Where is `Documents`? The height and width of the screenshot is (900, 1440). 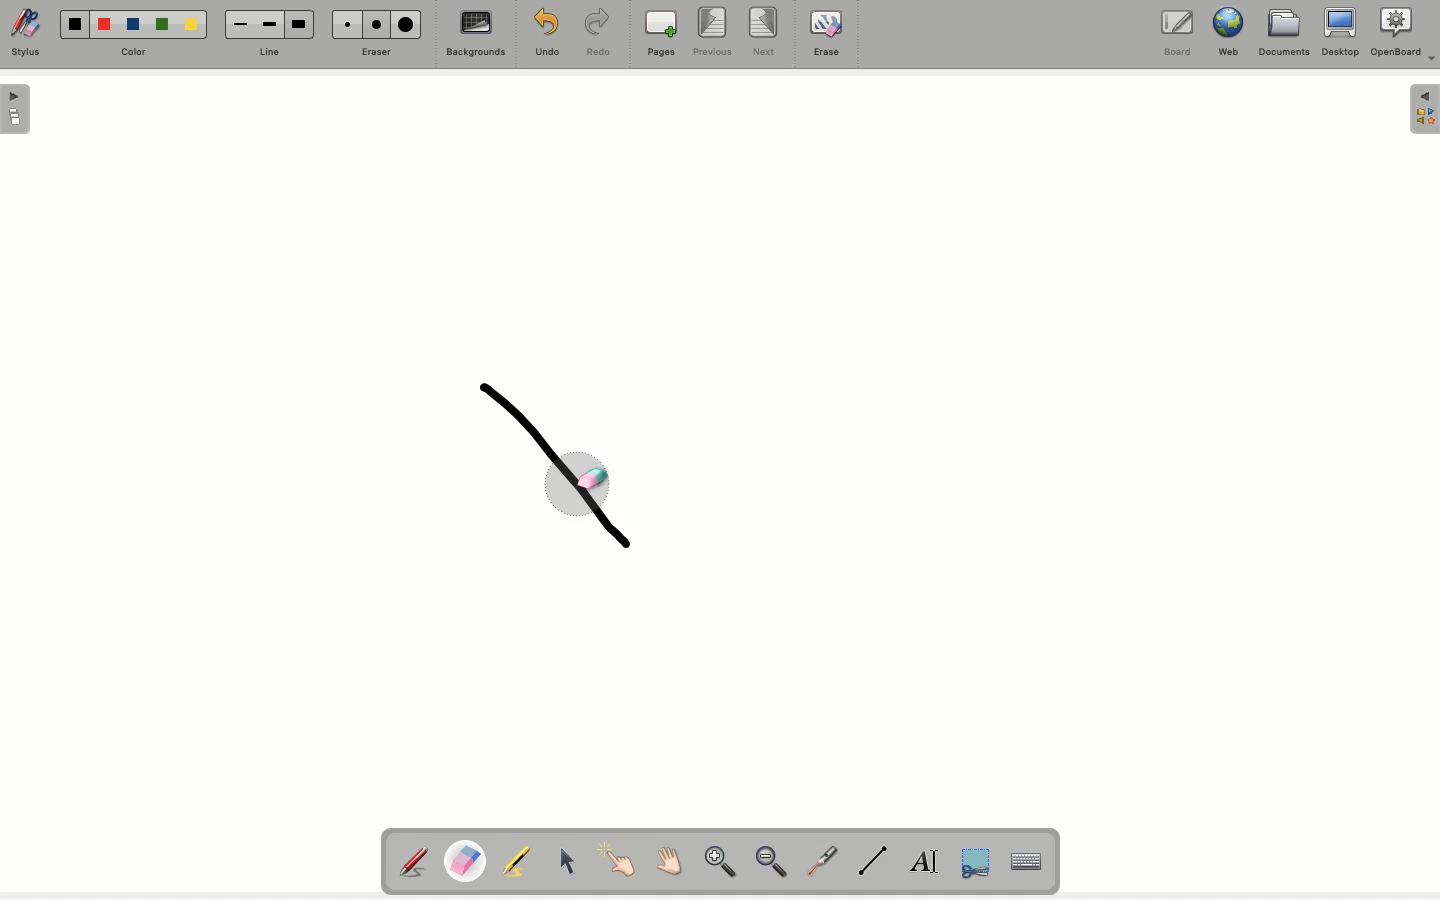 Documents is located at coordinates (1283, 36).